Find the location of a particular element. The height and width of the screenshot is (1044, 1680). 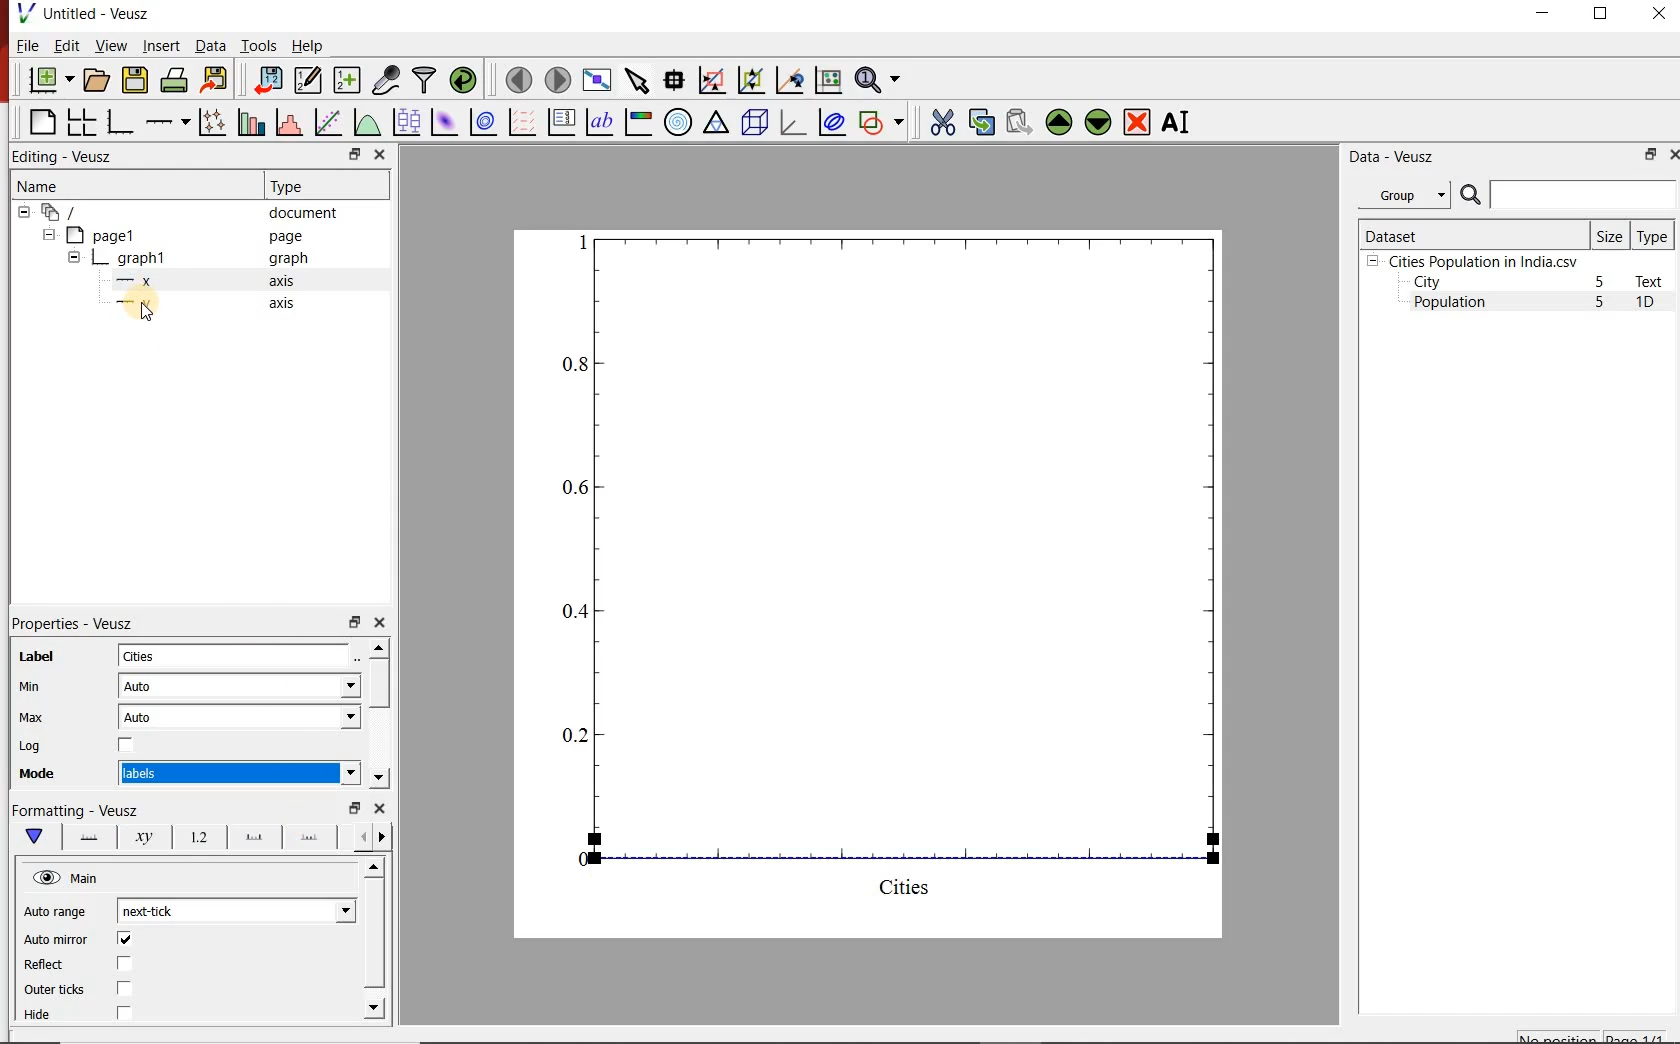

check/uncheck is located at coordinates (124, 939).